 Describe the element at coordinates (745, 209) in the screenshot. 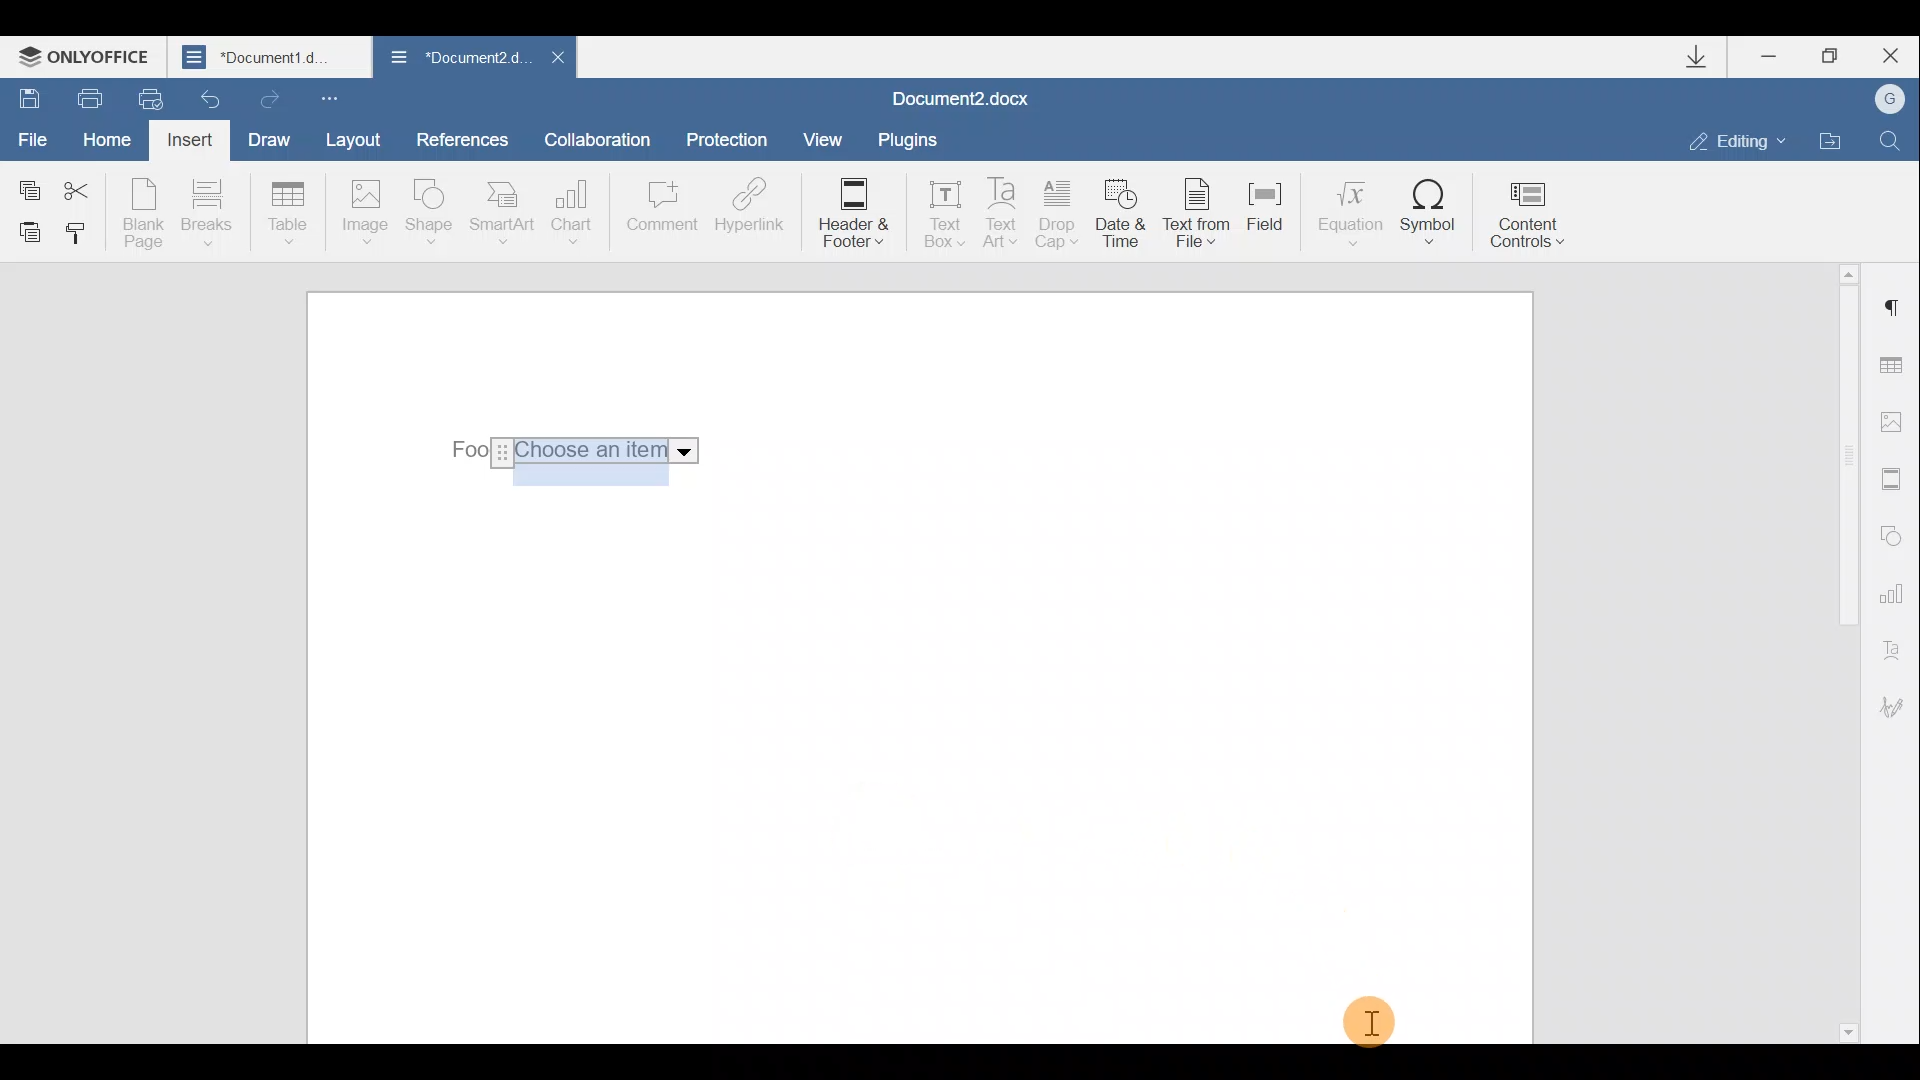

I see `Hyperlink` at that location.